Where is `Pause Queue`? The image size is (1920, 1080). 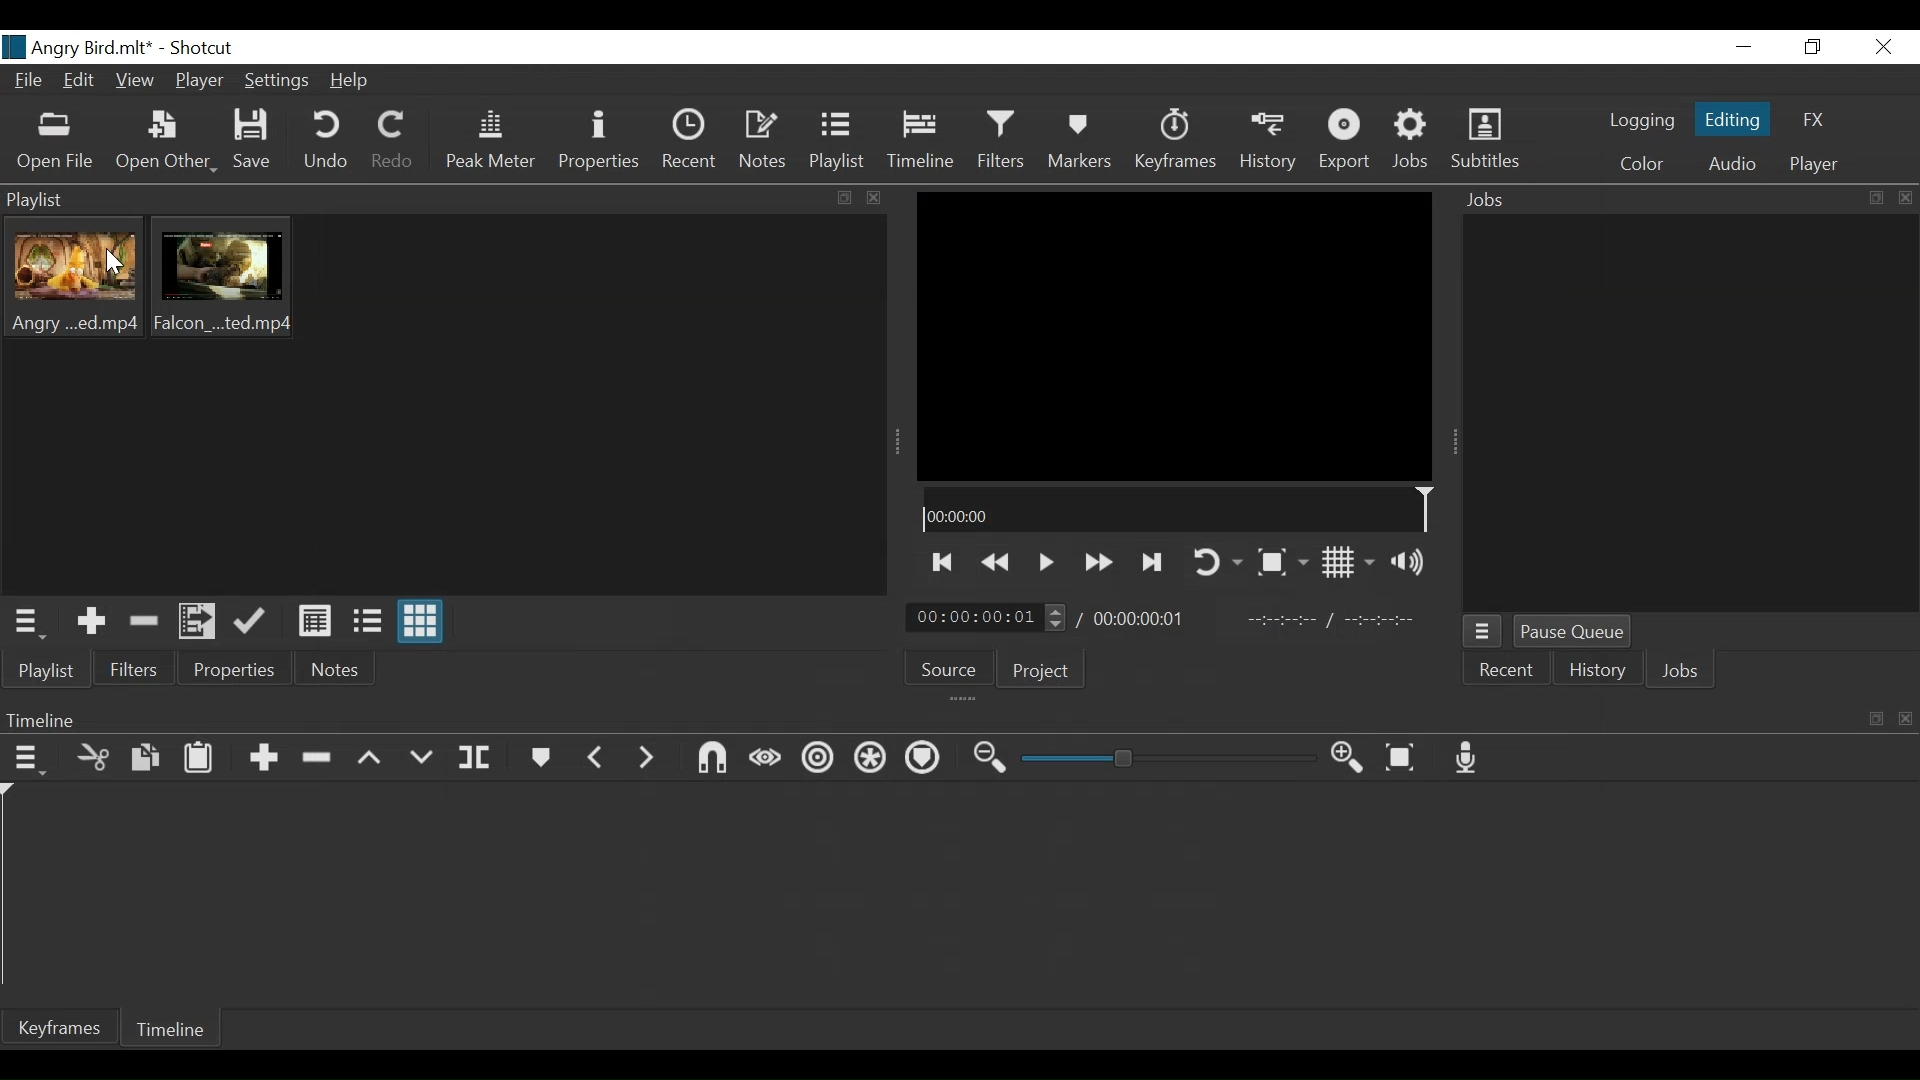
Pause Queue is located at coordinates (1573, 631).